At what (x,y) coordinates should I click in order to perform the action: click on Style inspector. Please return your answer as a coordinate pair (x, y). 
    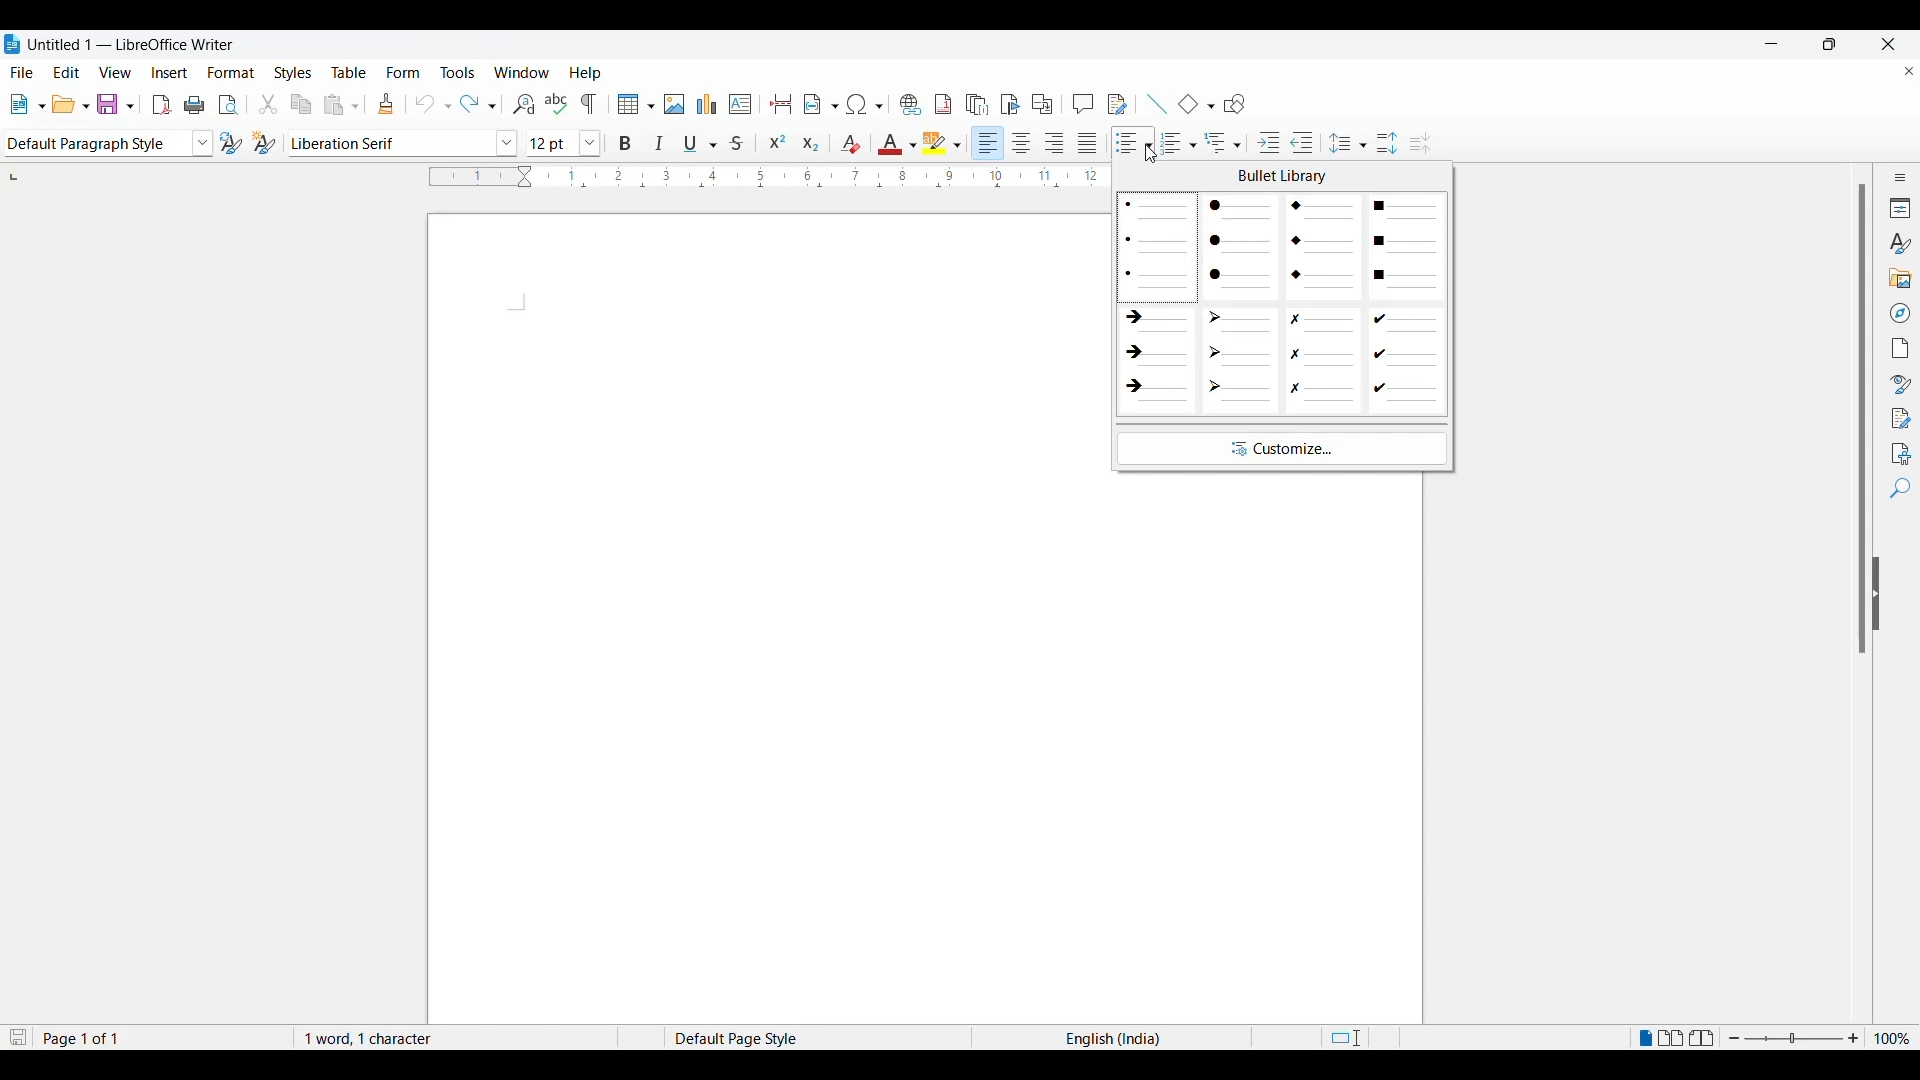
    Looking at the image, I should click on (1896, 380).